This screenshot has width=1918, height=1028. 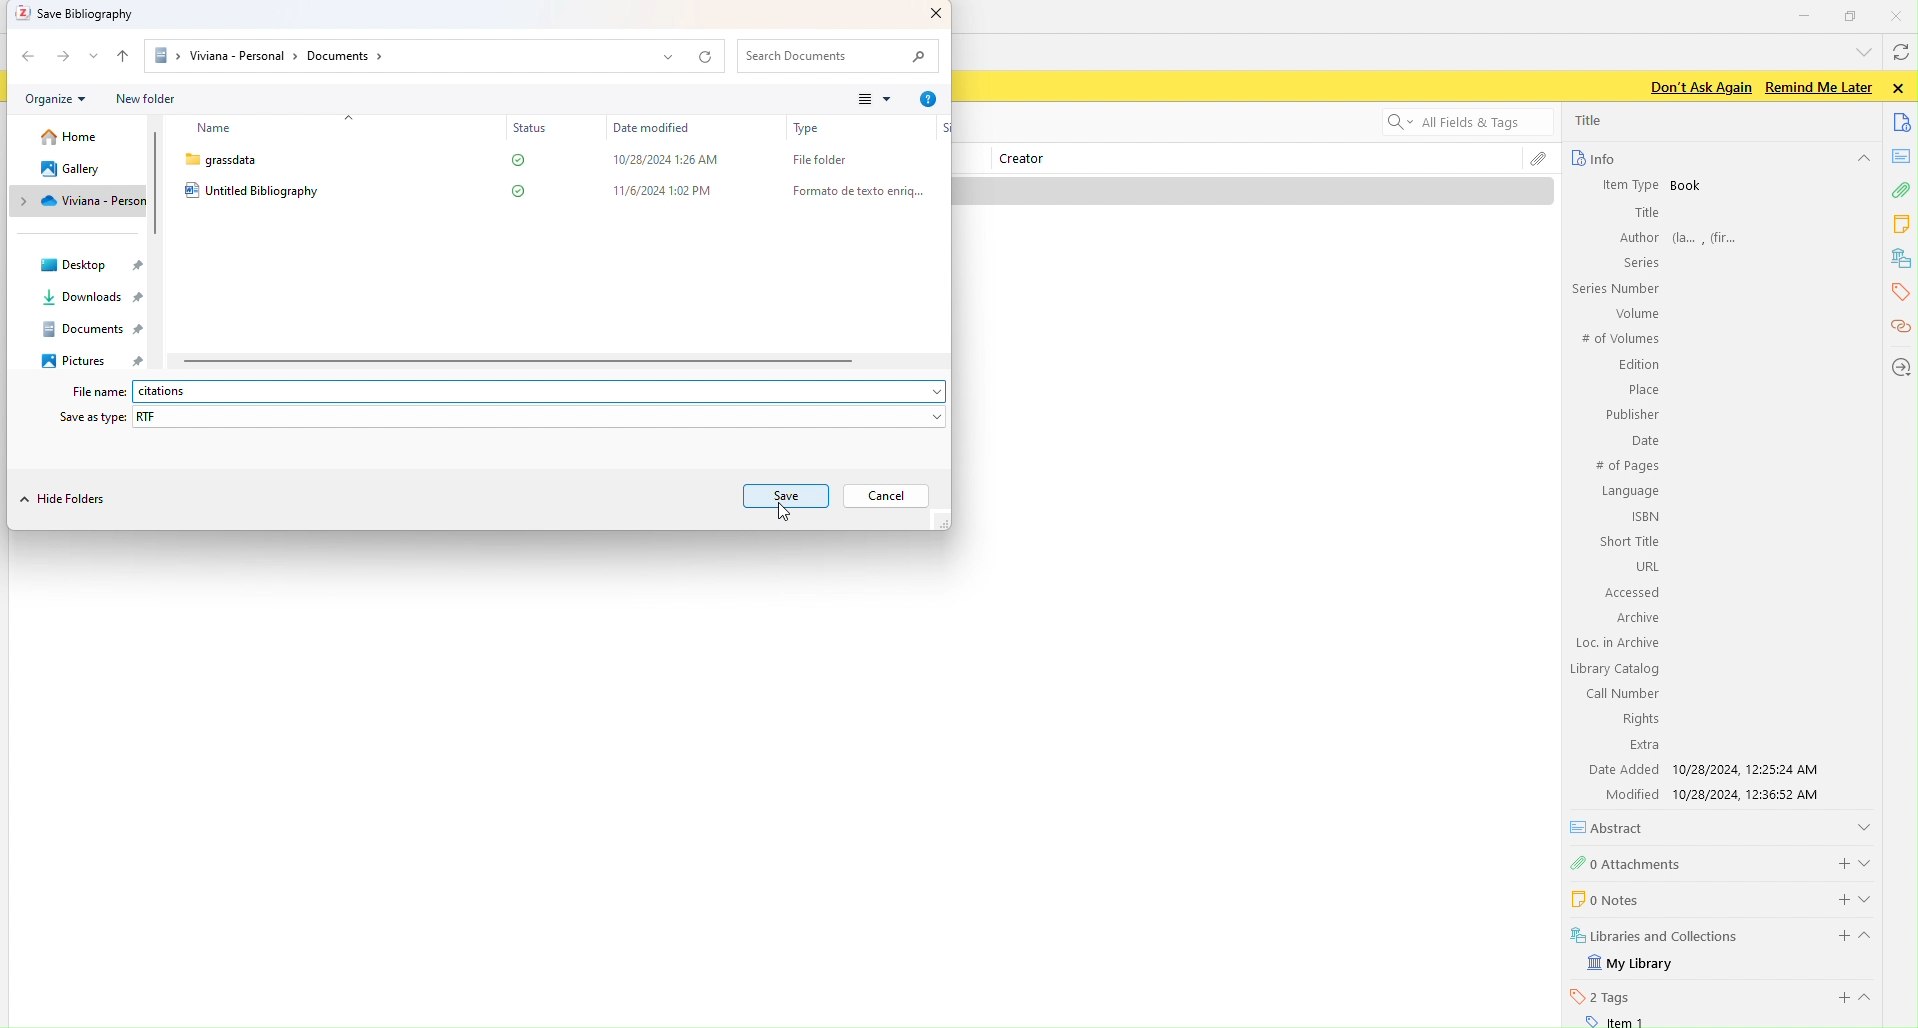 I want to click on Name, so click(x=213, y=129).